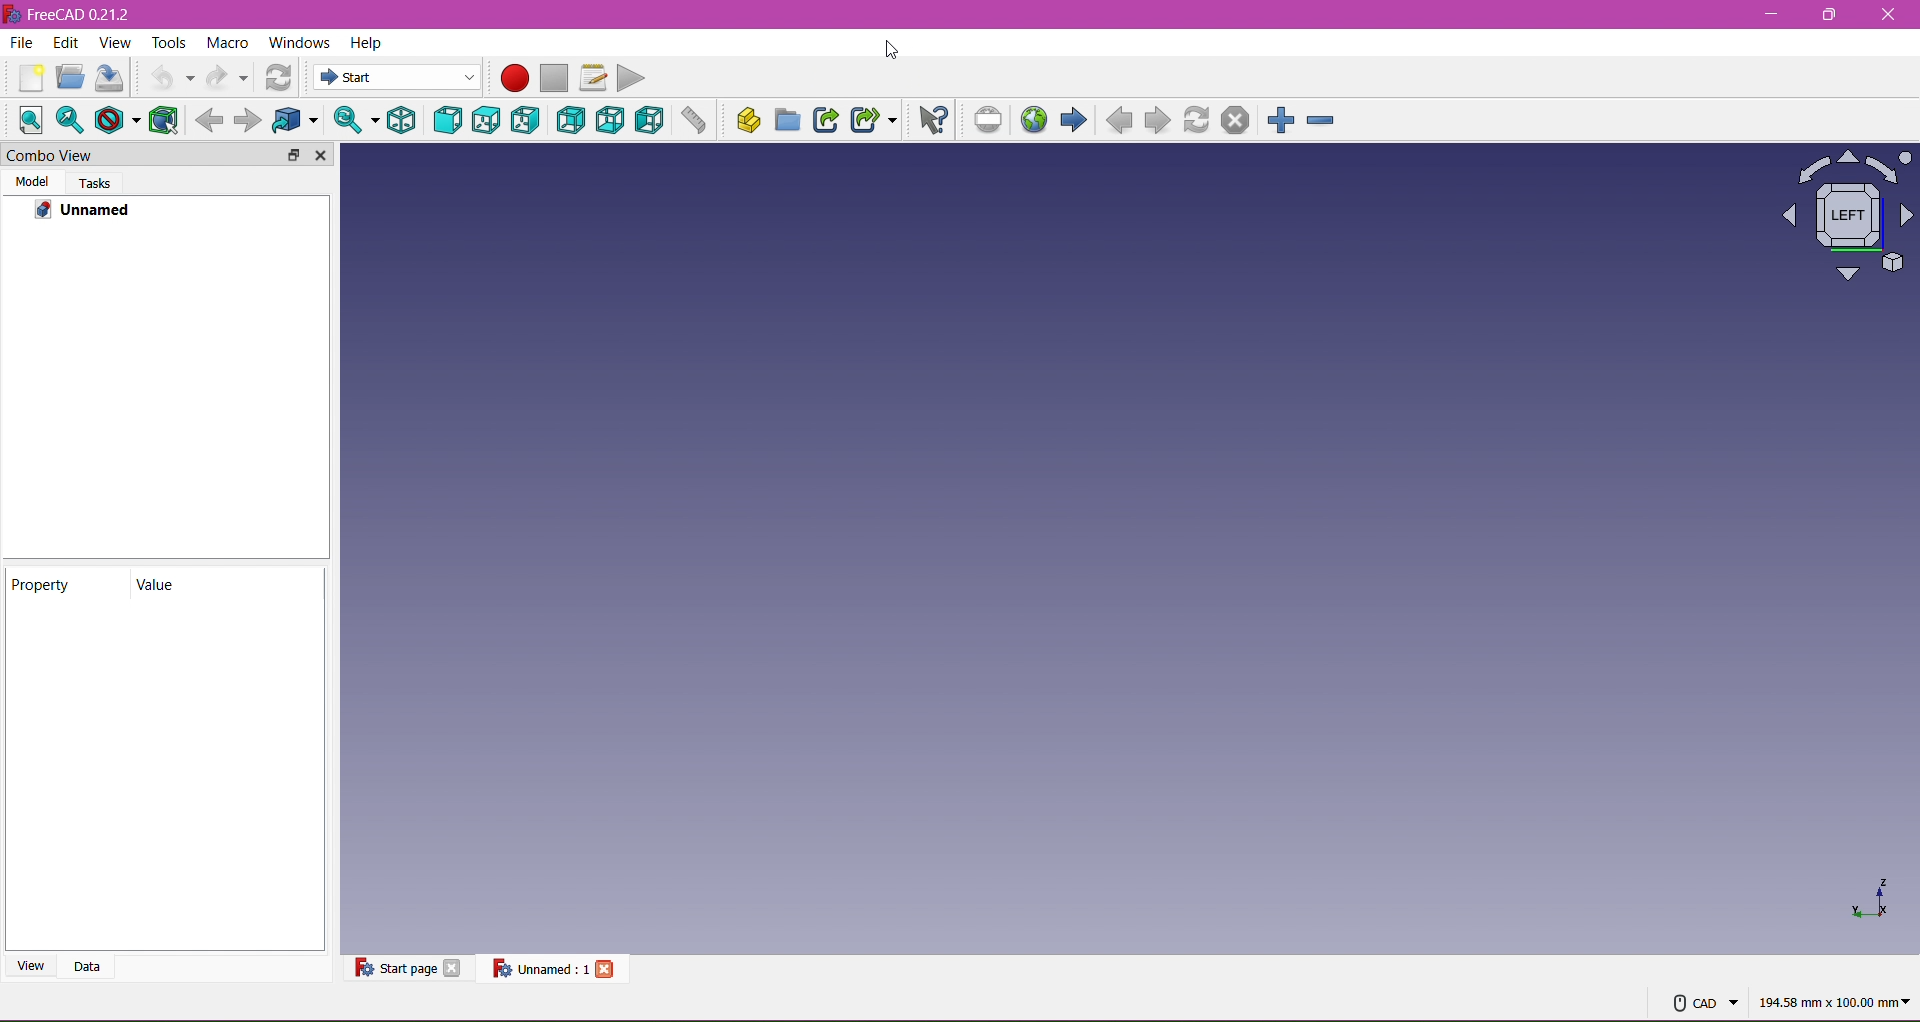  I want to click on Open Document, so click(70, 79).